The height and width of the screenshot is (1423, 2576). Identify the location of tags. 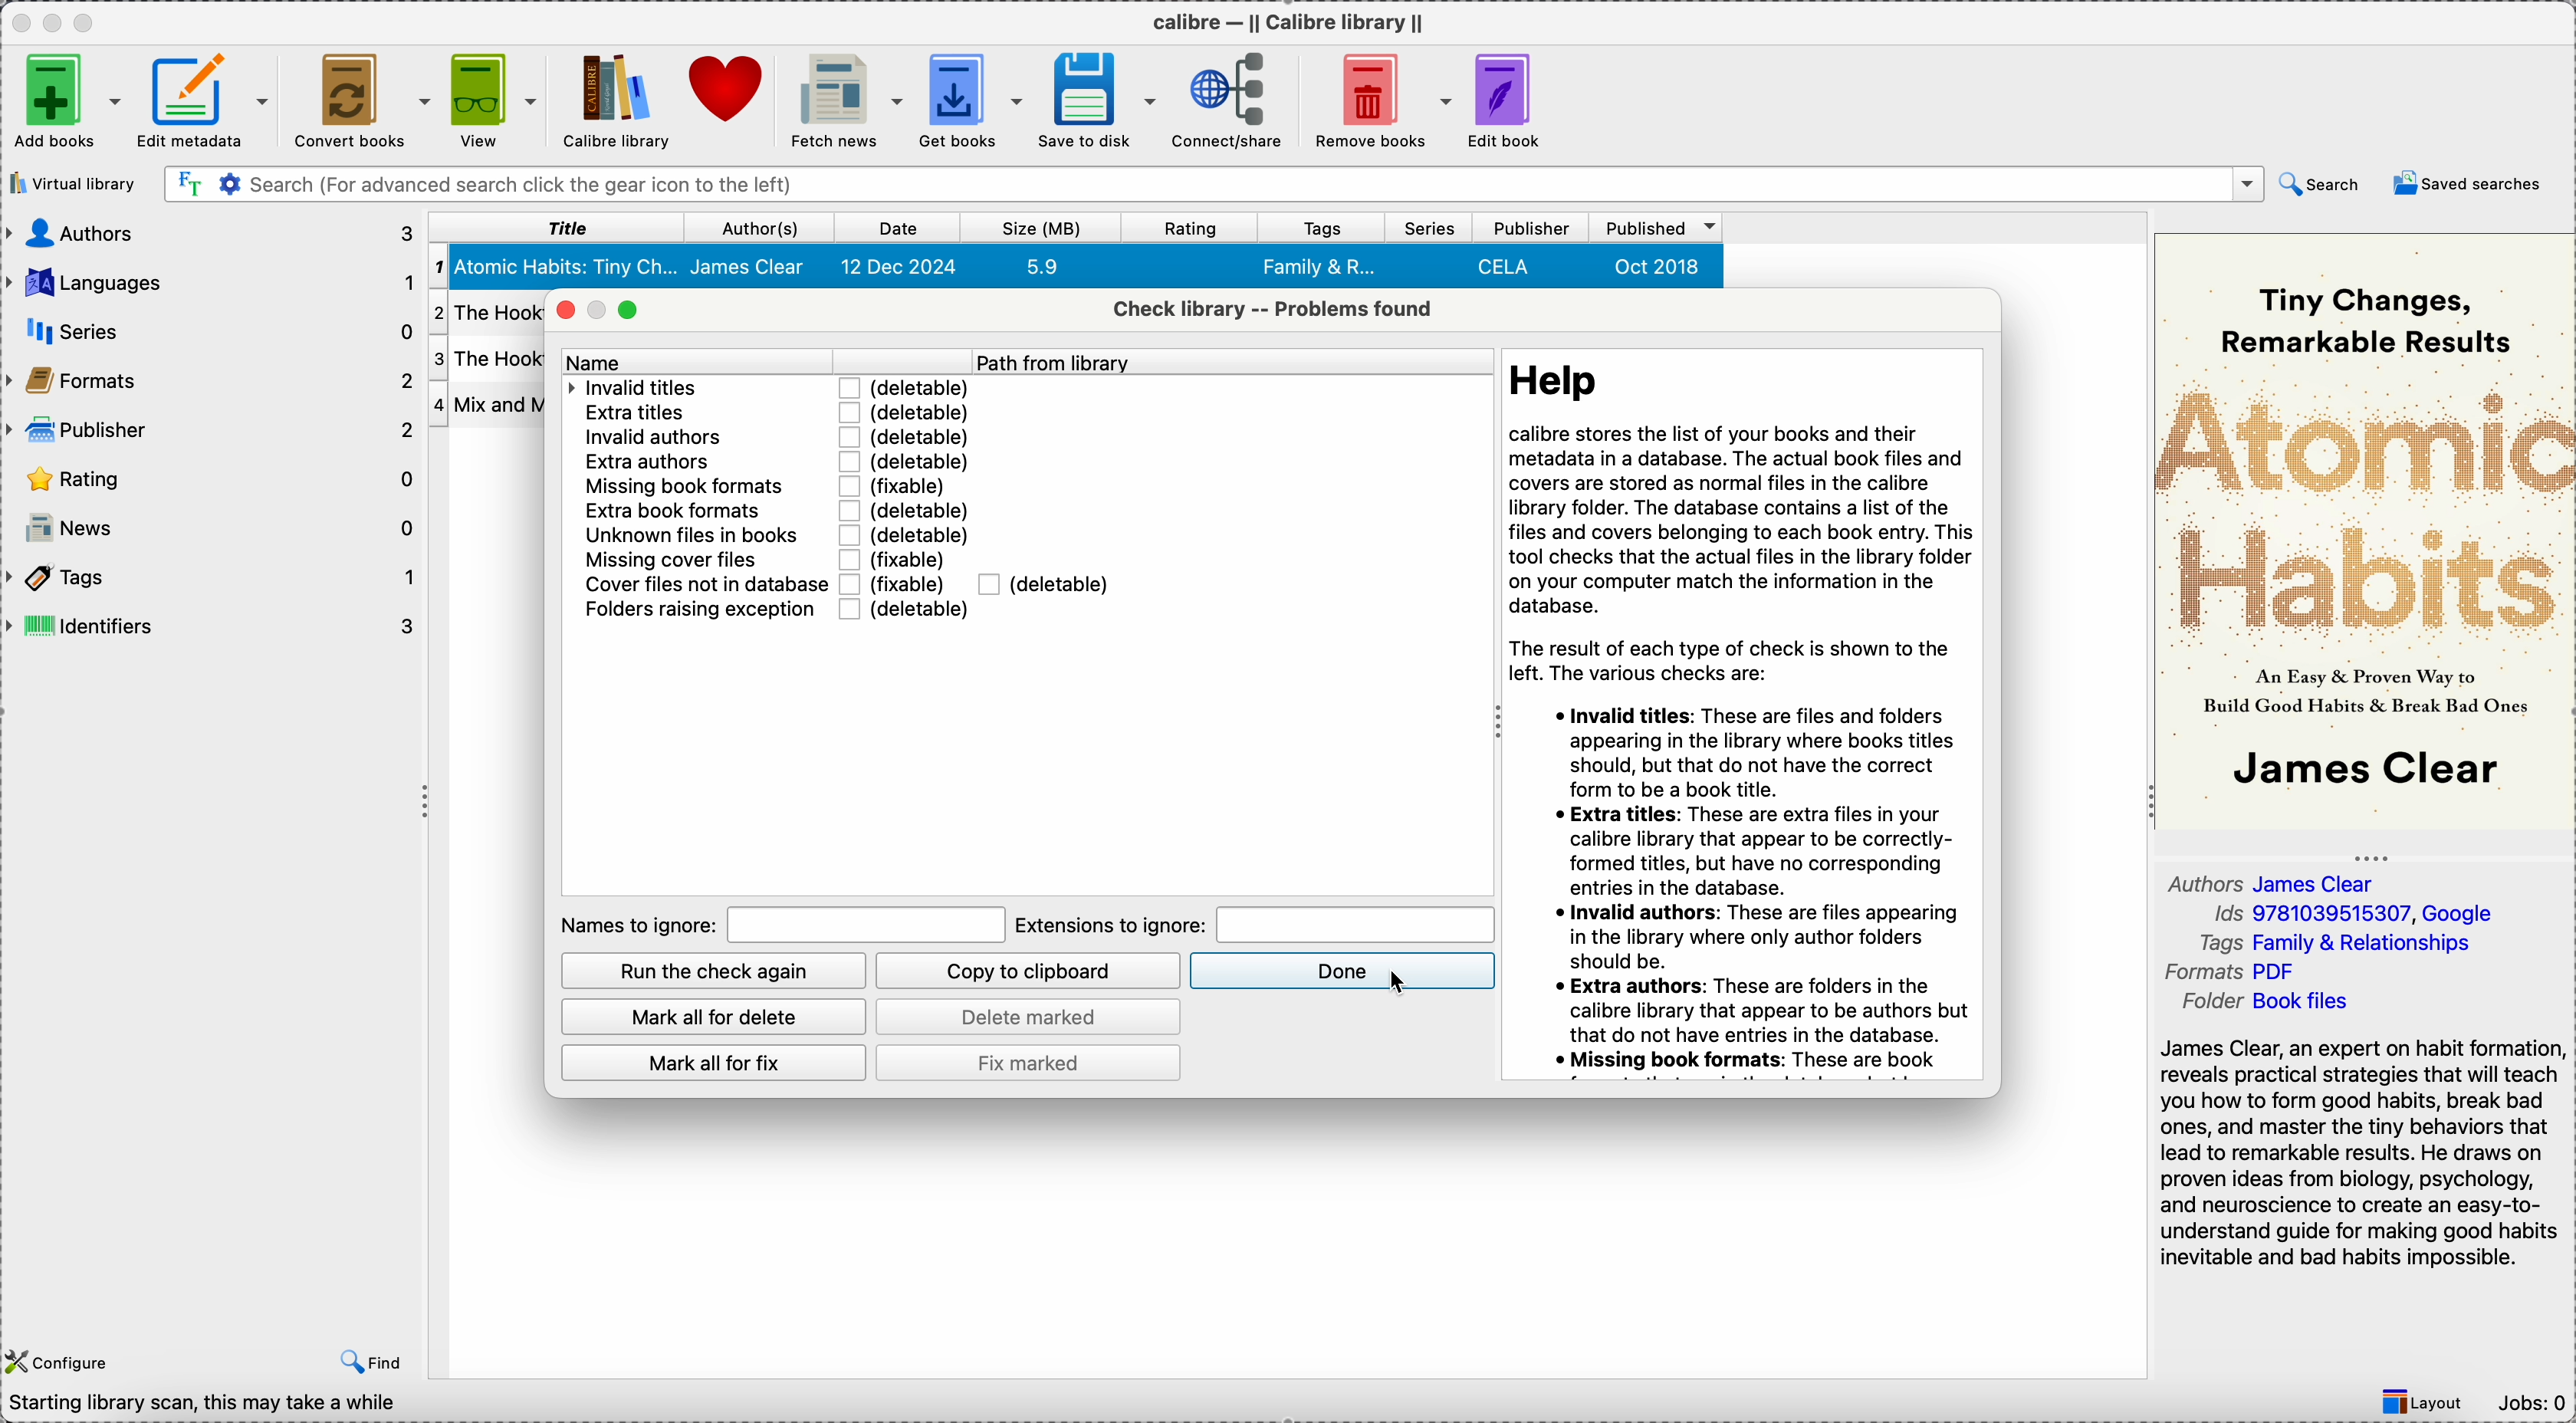
(213, 577).